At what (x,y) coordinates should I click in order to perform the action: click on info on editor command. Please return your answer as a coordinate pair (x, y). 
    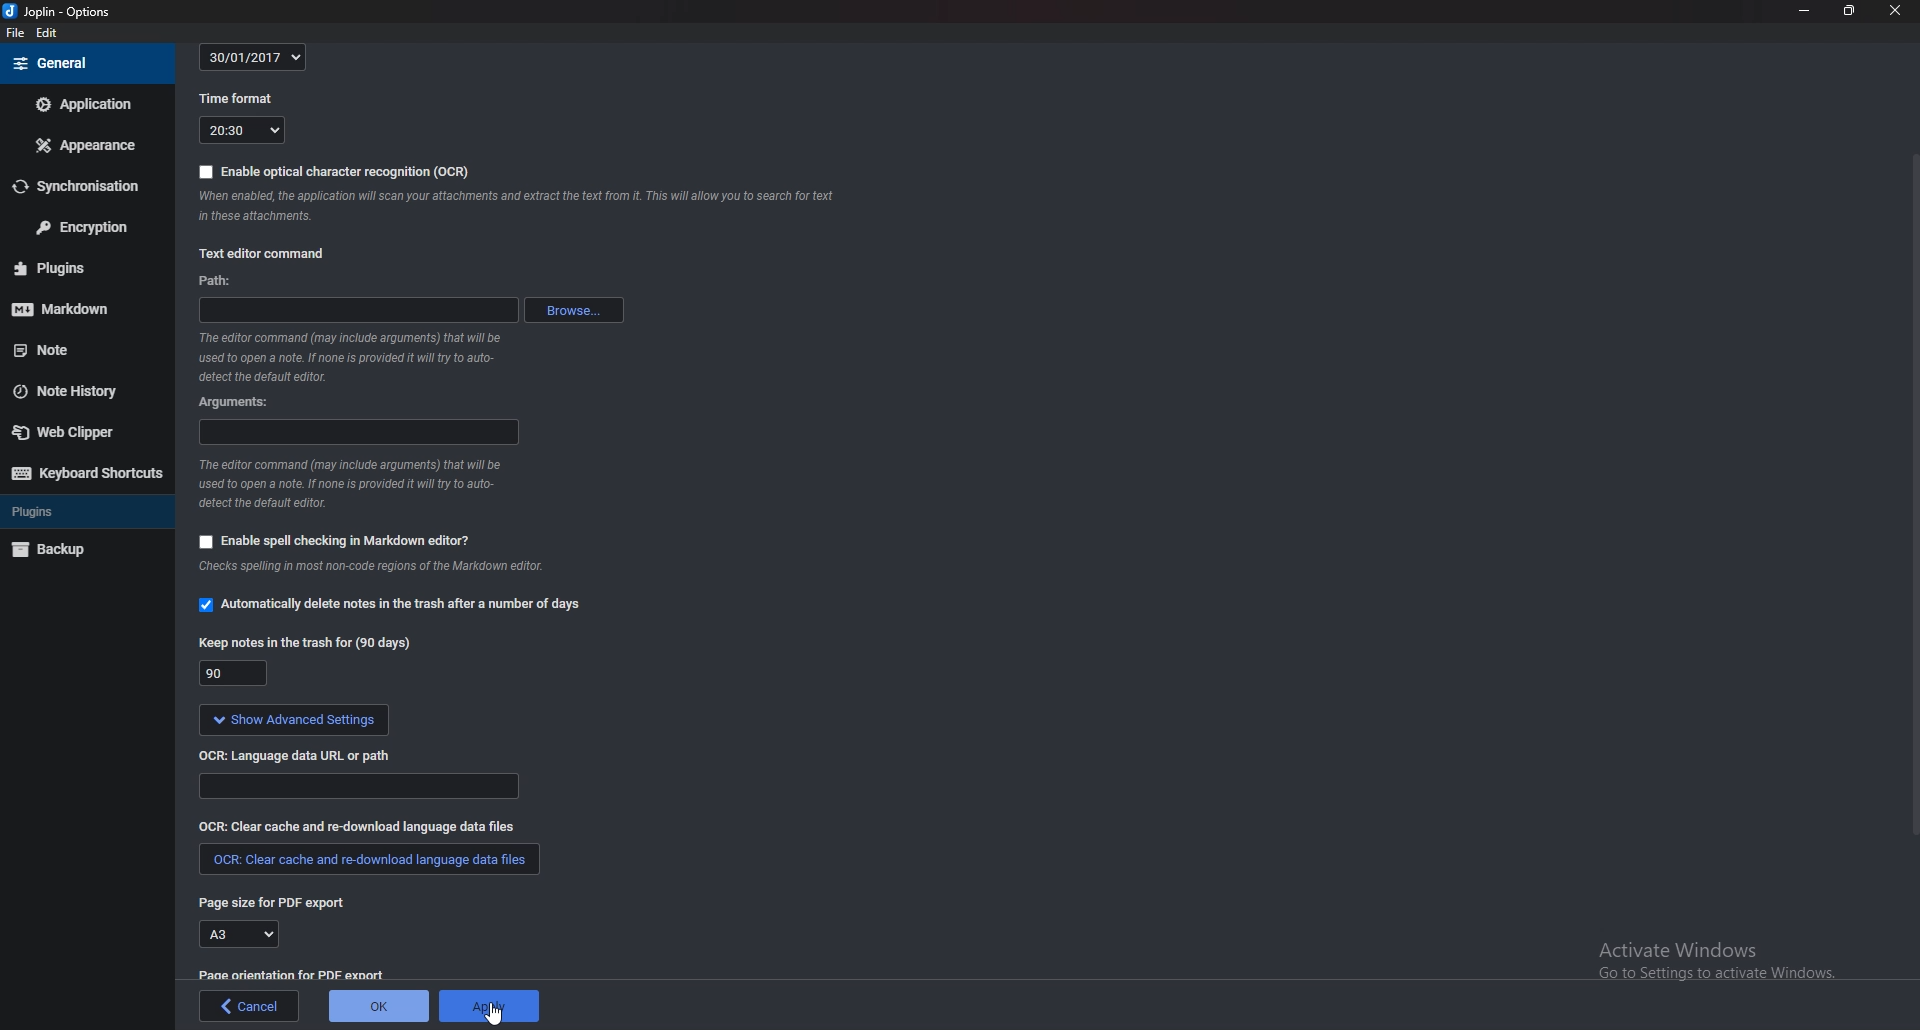
    Looking at the image, I should click on (352, 357).